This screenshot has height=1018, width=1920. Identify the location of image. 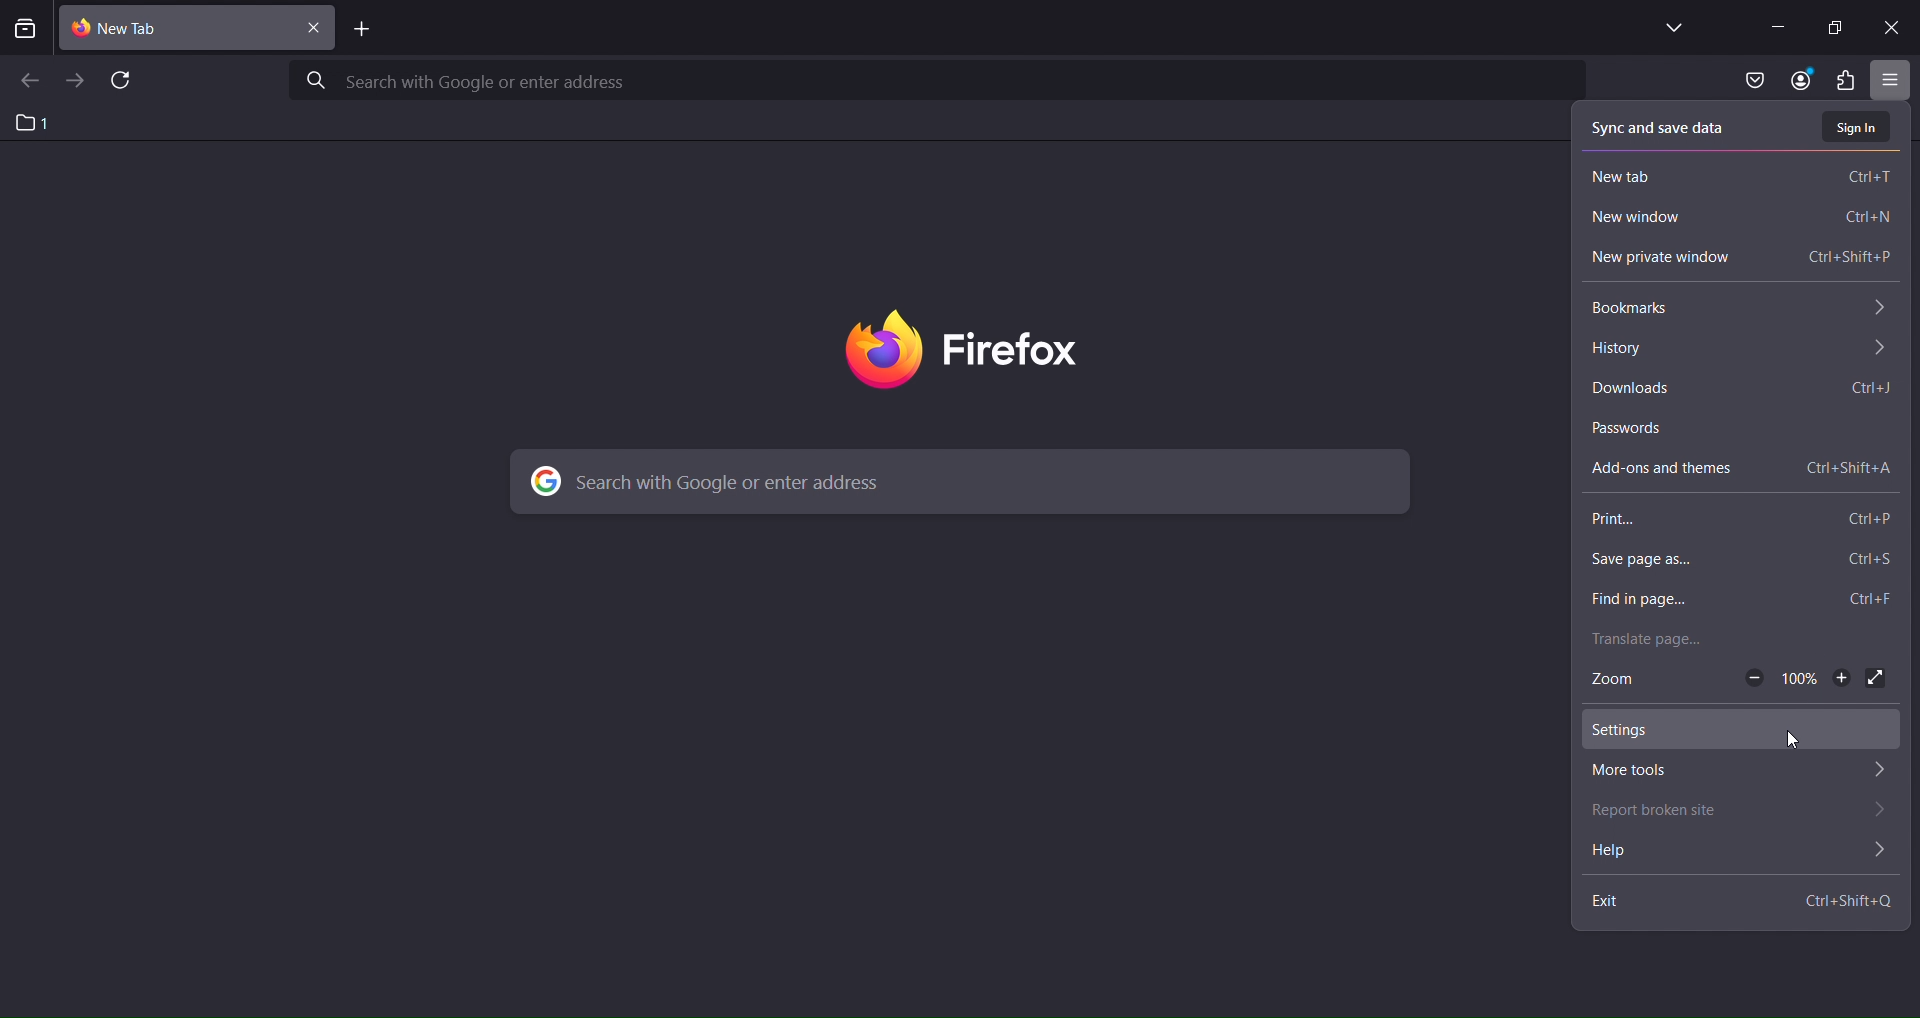
(985, 350).